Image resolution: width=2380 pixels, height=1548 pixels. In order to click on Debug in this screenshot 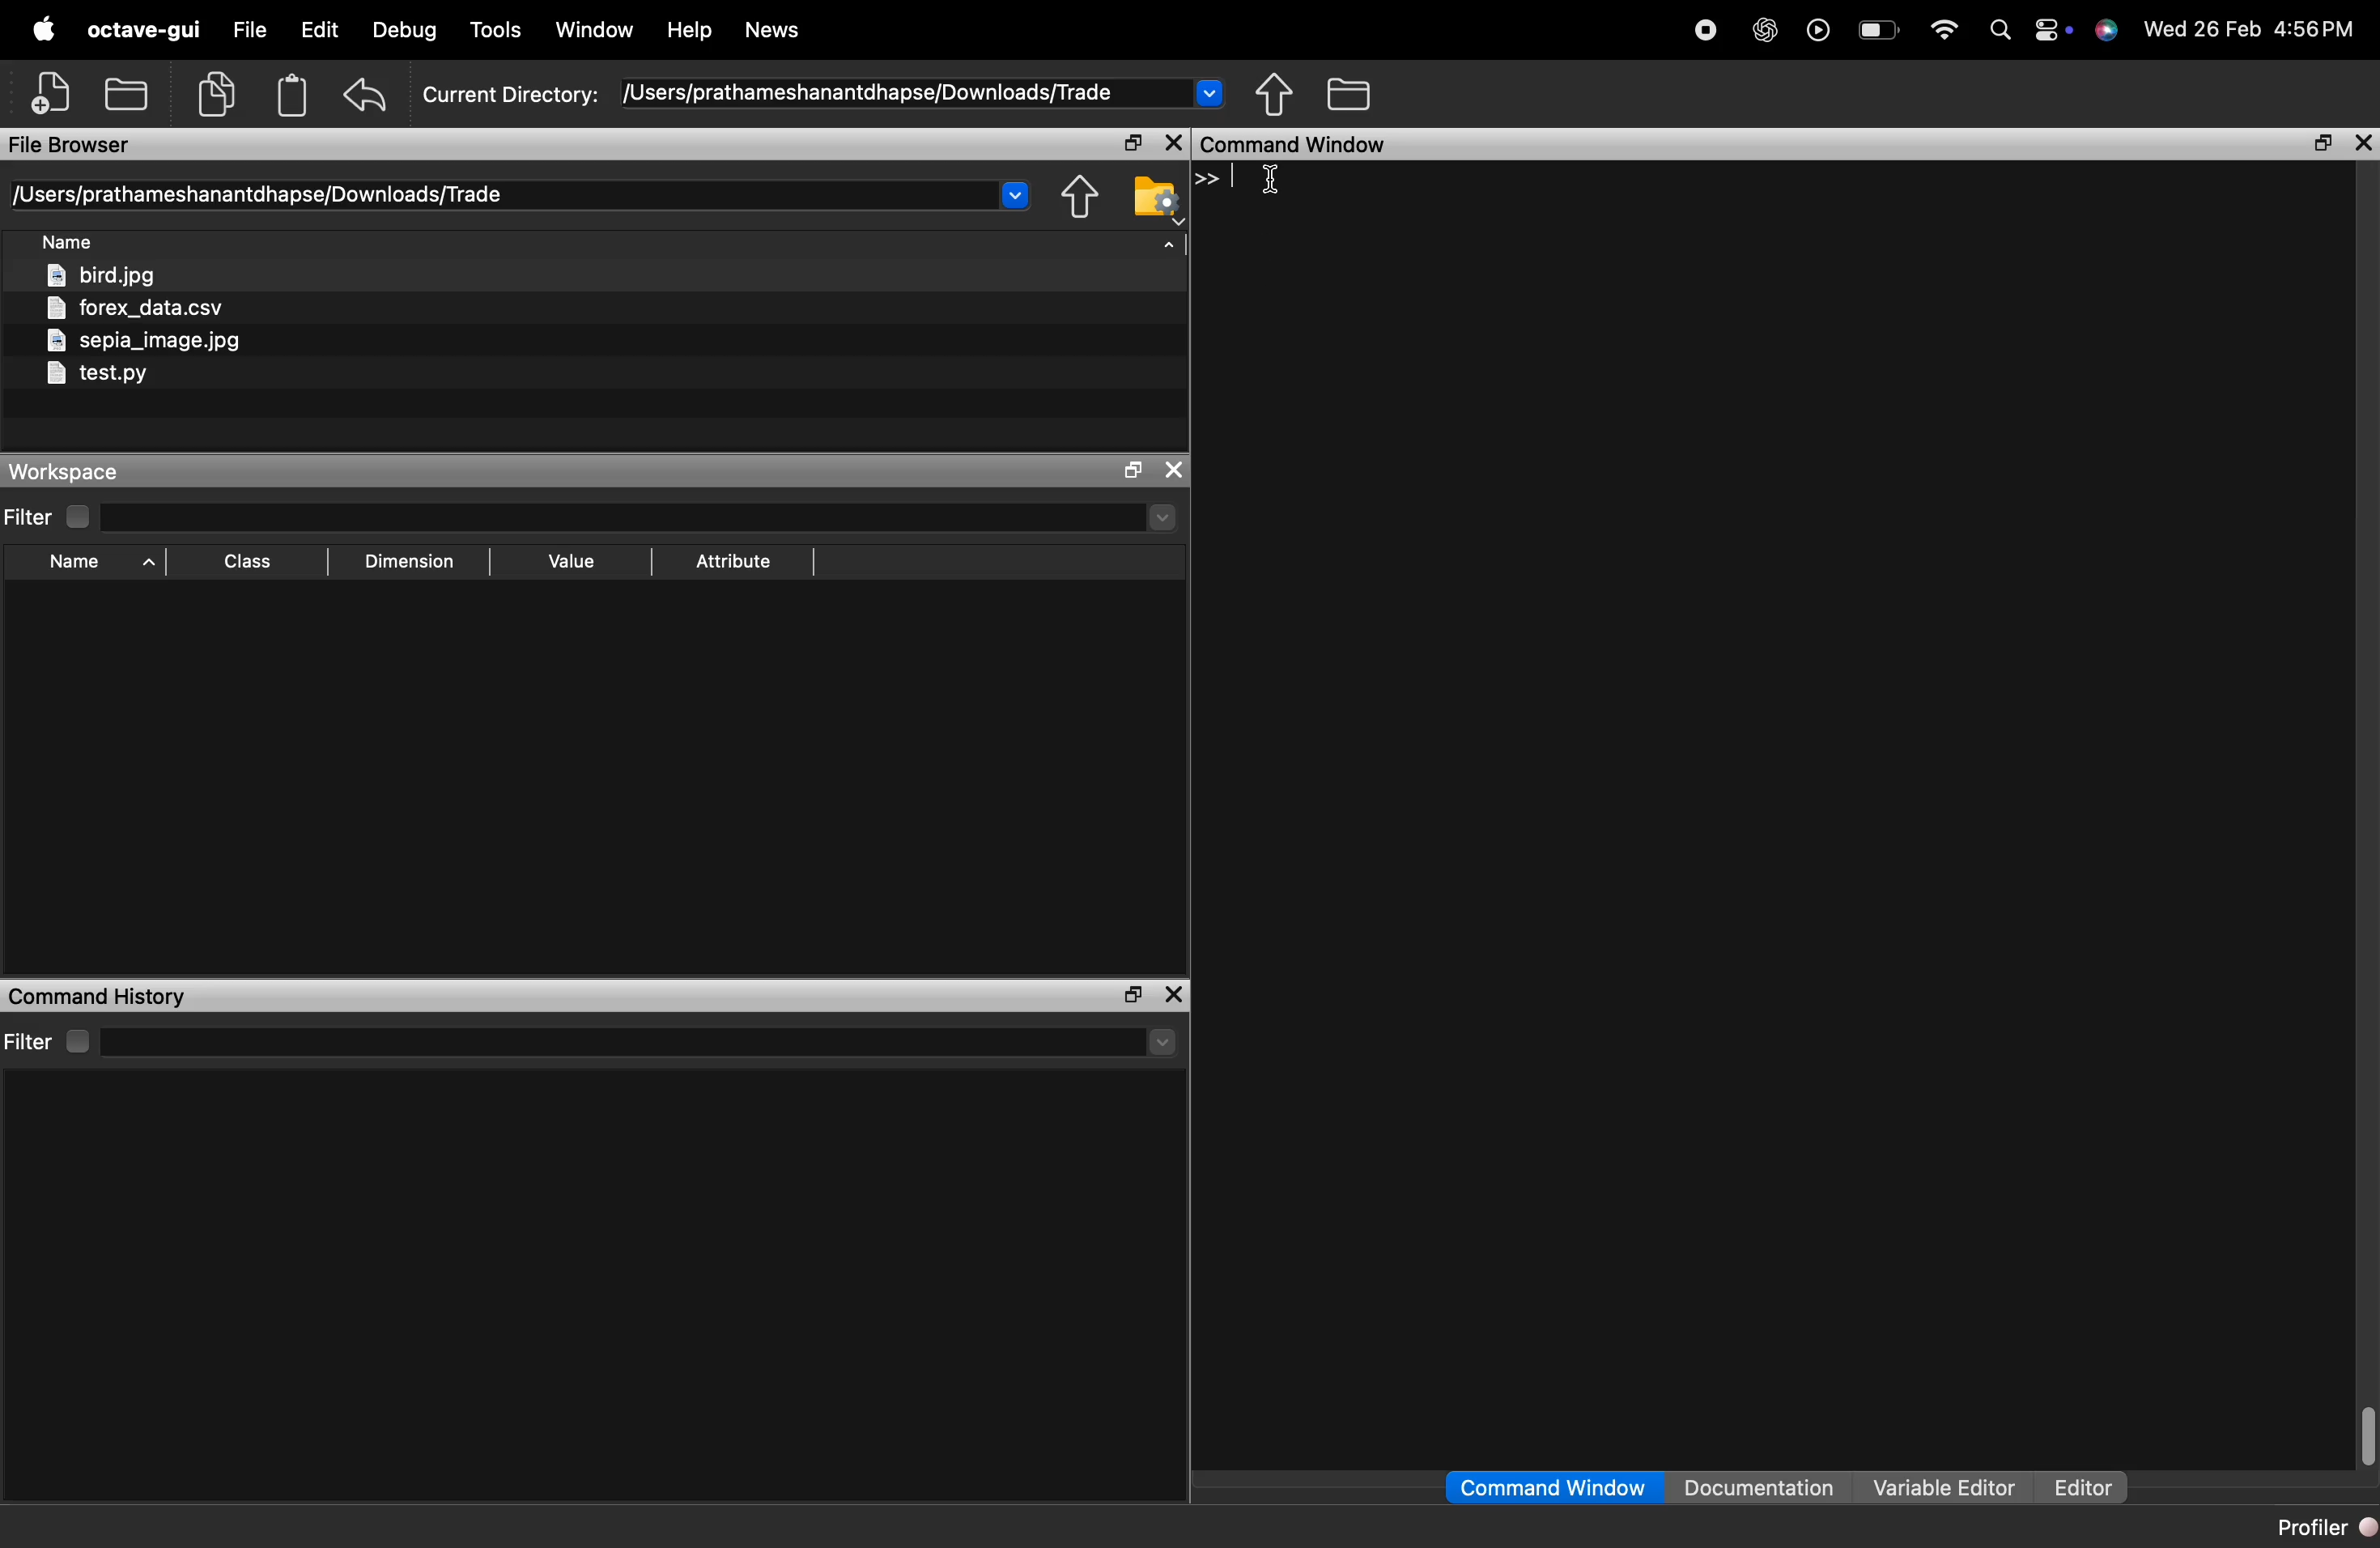, I will do `click(405, 31)`.